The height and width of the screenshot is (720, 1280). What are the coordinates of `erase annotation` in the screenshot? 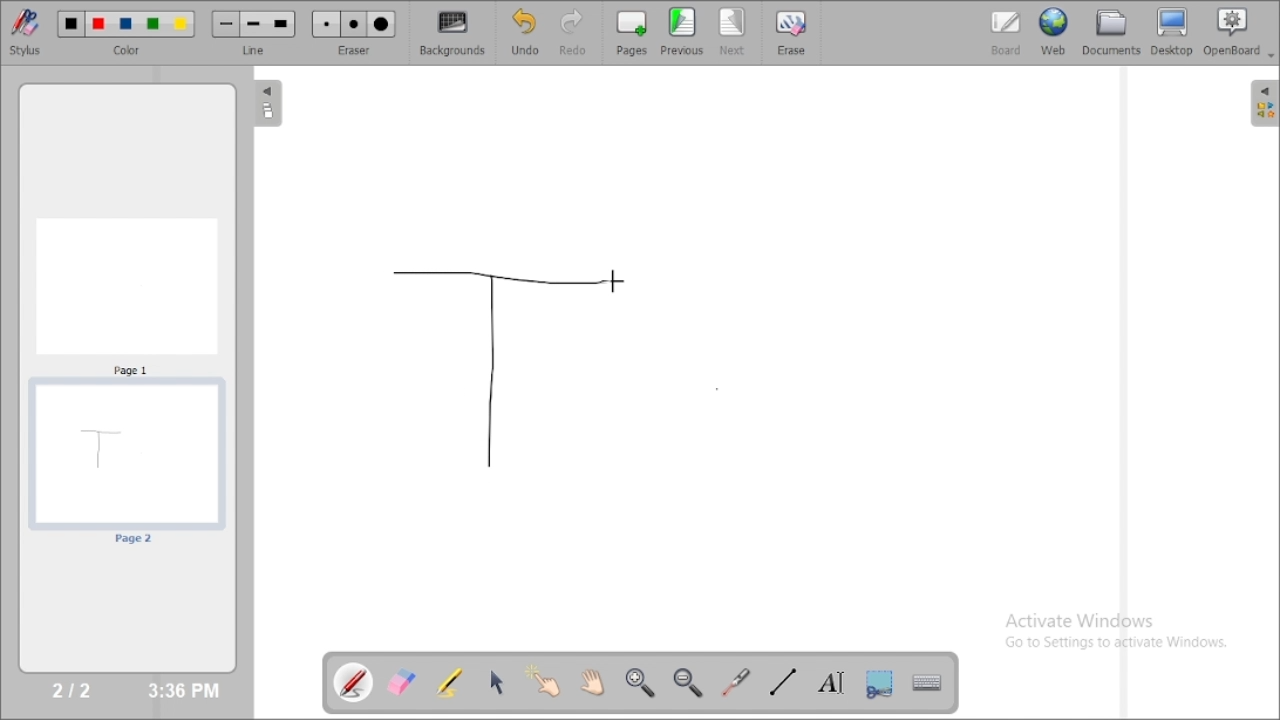 It's located at (403, 682).